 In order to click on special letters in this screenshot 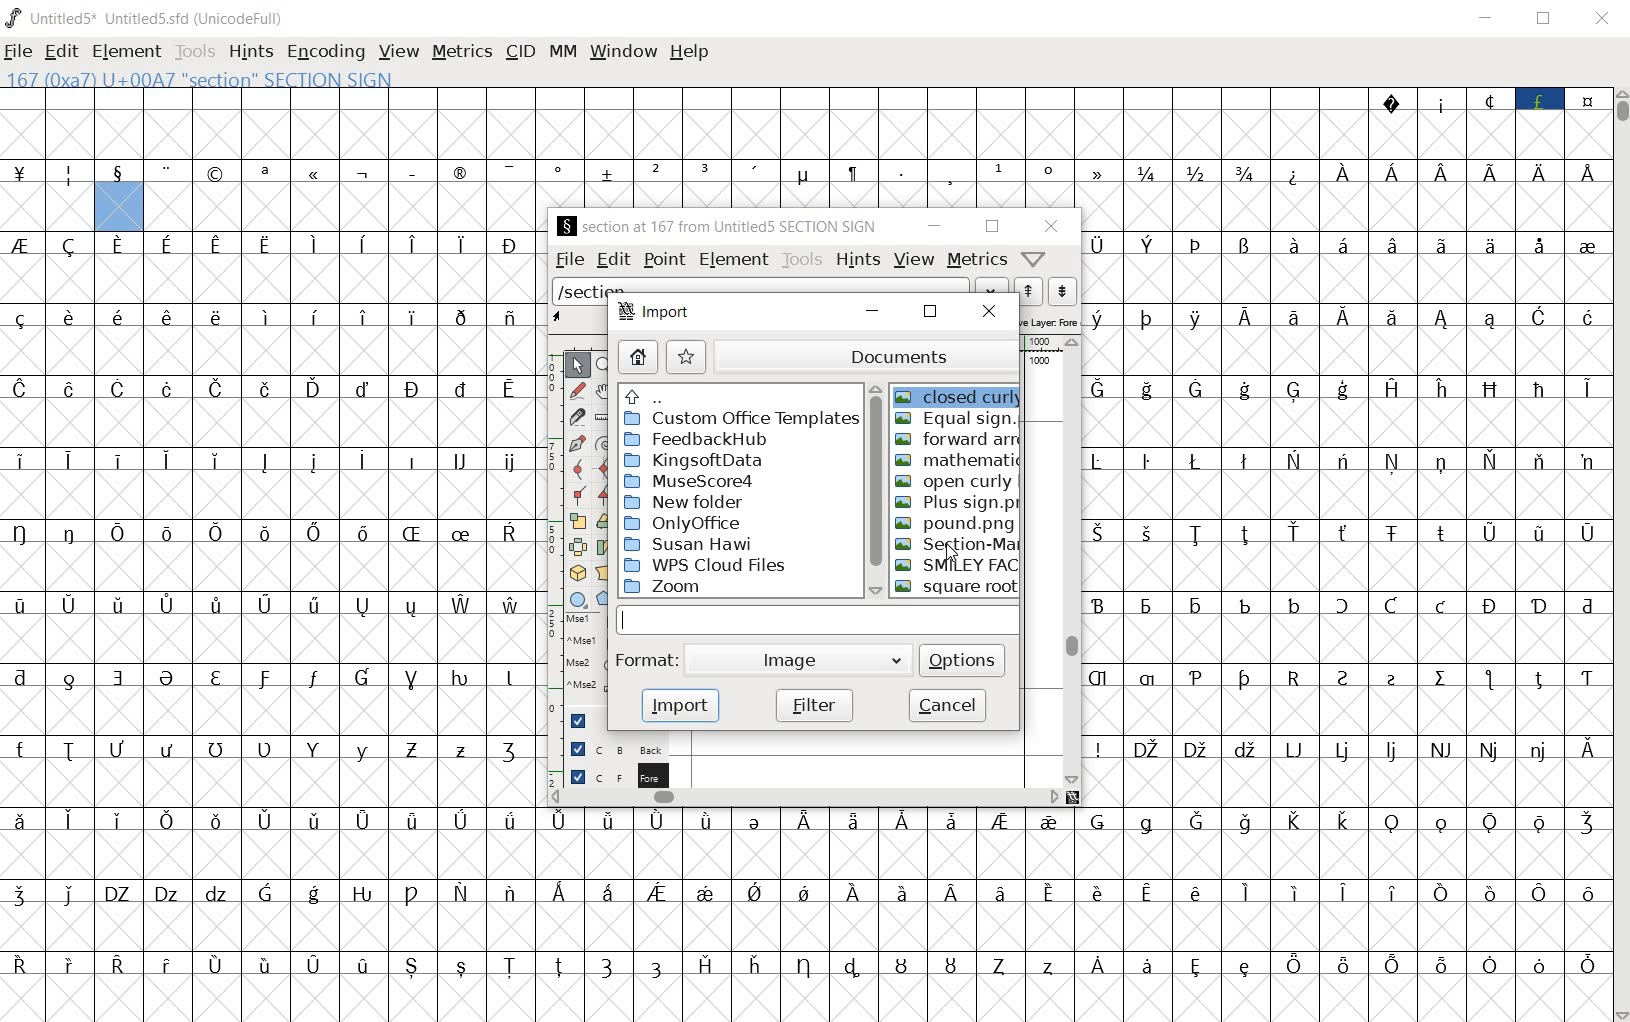, I will do `click(276, 243)`.